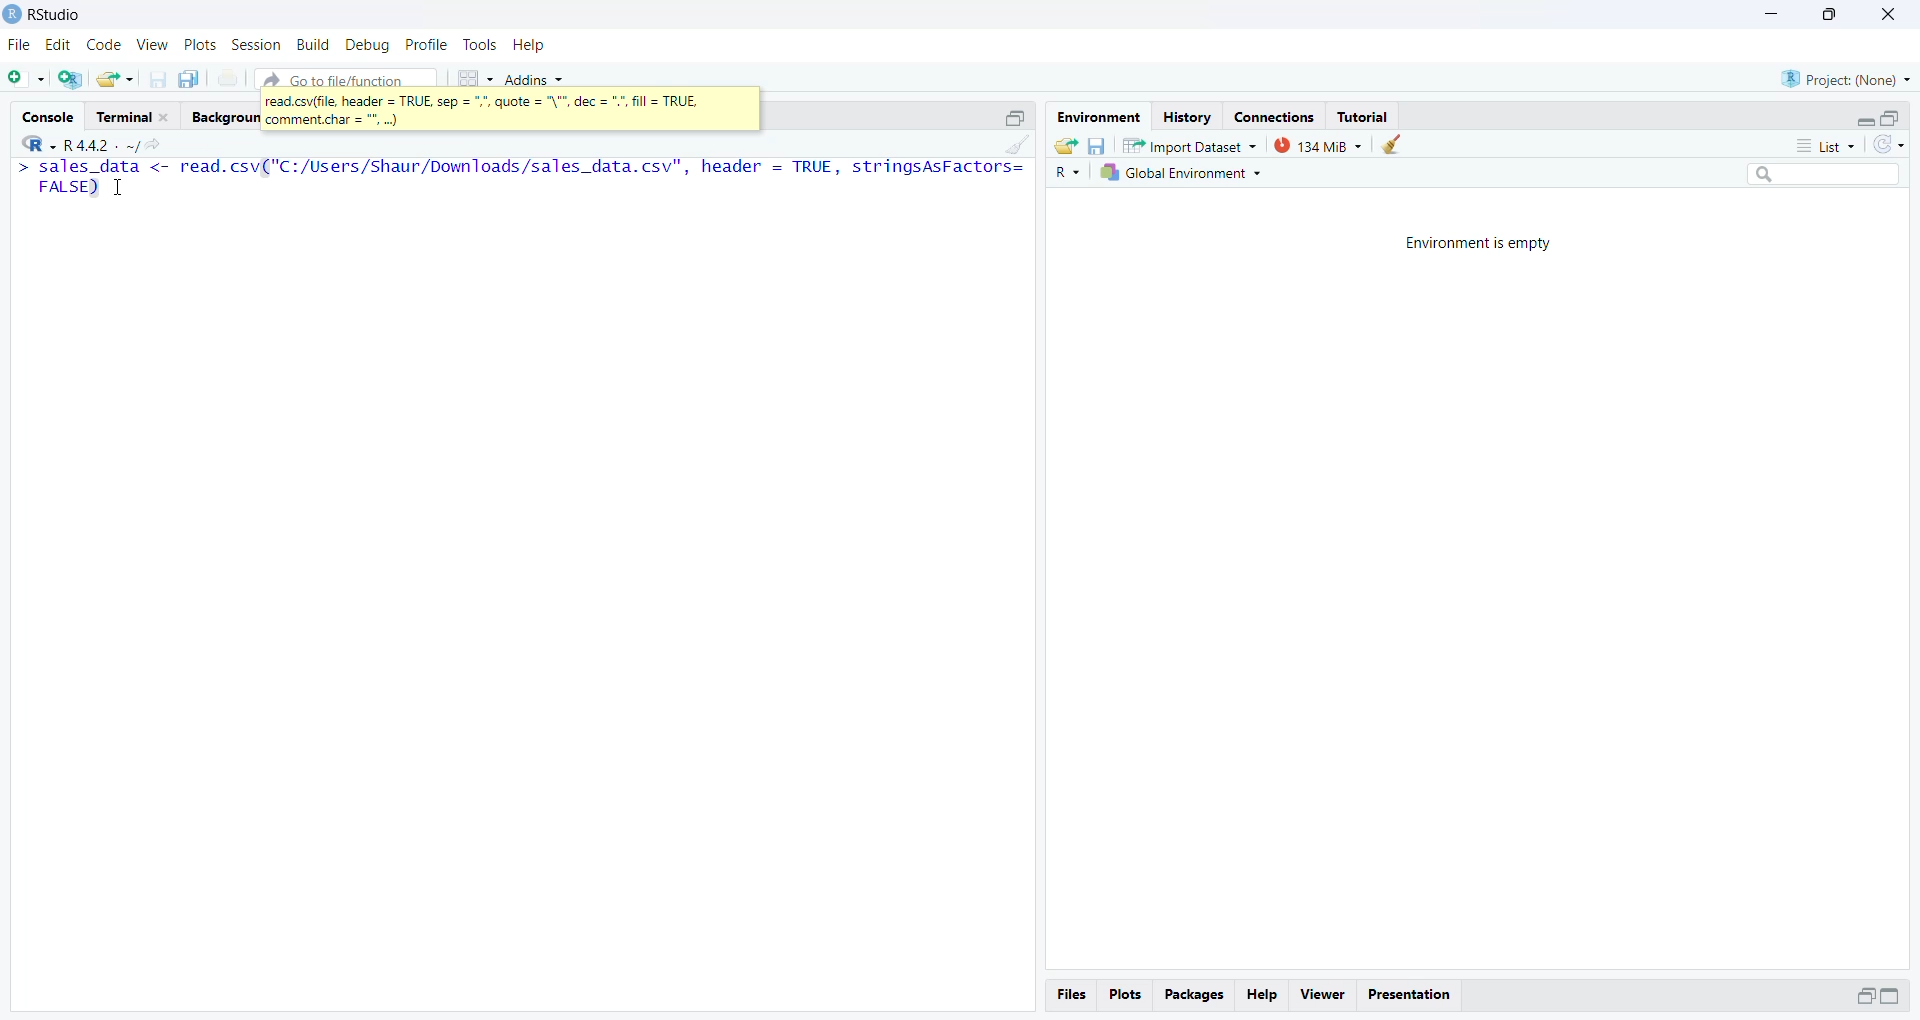 The image size is (1920, 1020). Describe the element at coordinates (1183, 176) in the screenshot. I see `Global Environment` at that location.